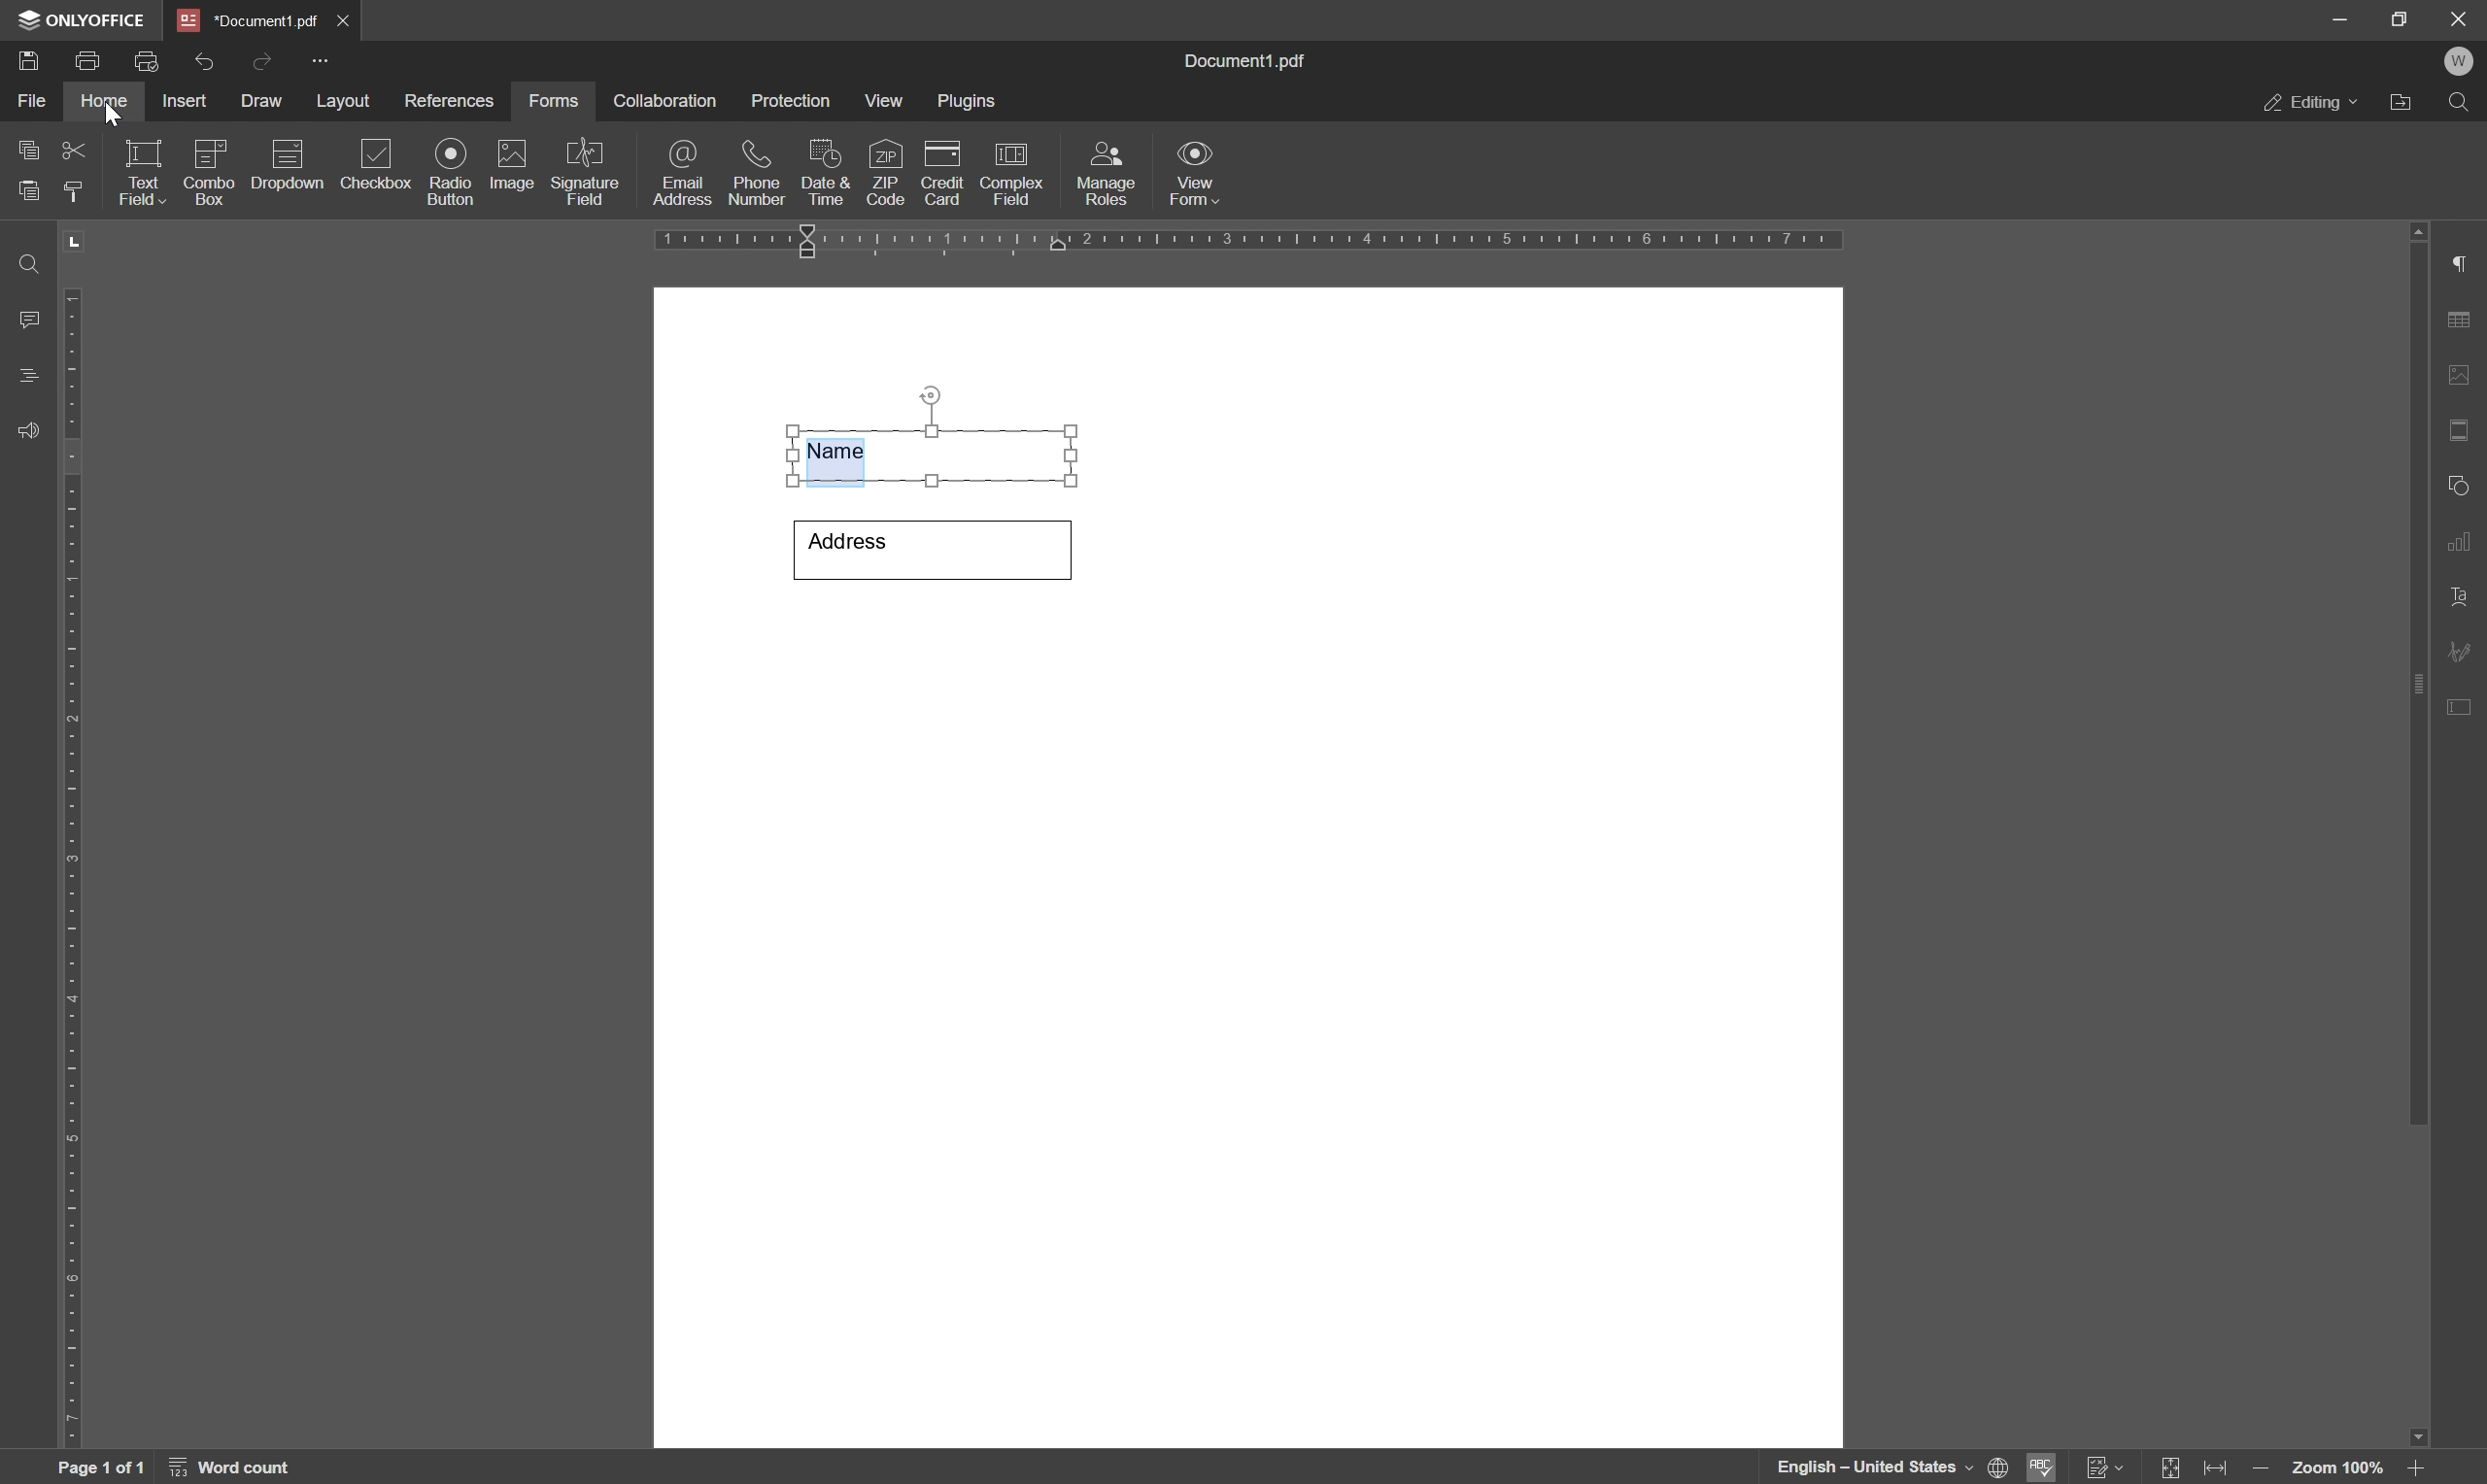 Image resolution: width=2487 pixels, height=1484 pixels. I want to click on complex field, so click(1012, 172).